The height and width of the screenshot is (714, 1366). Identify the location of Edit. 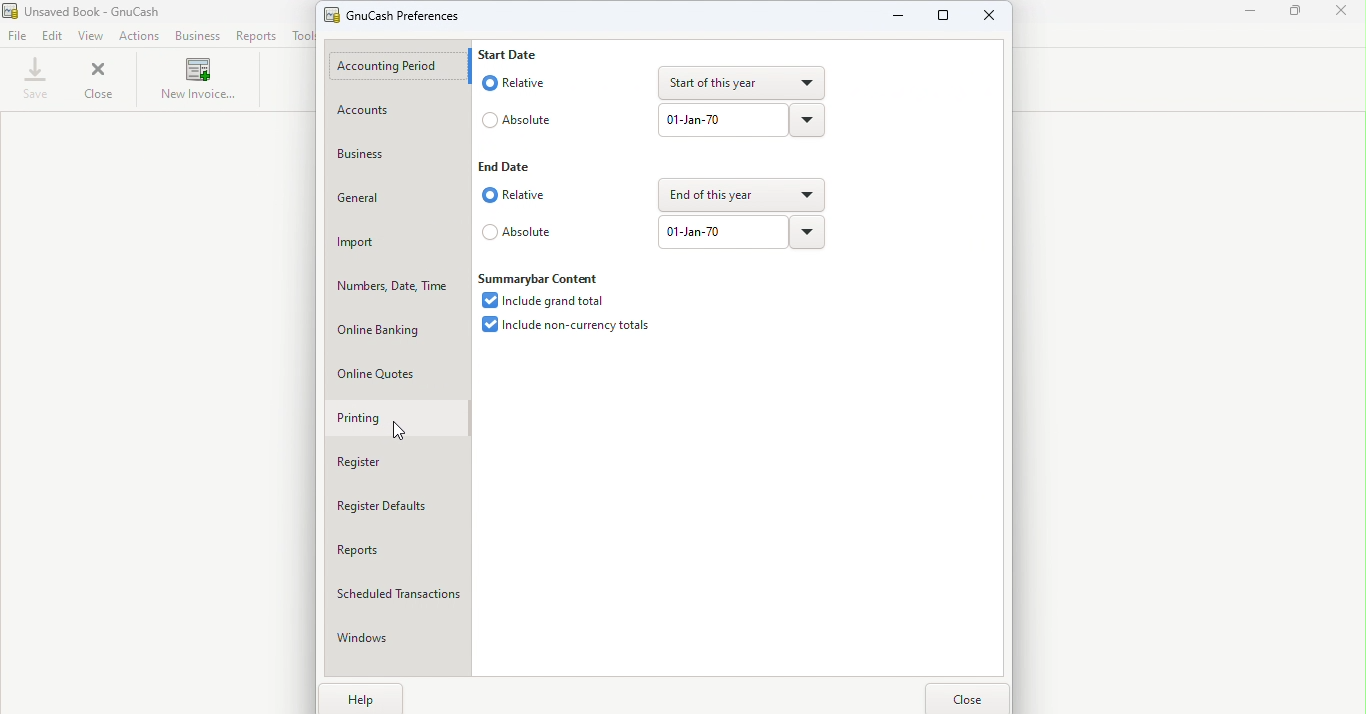
(56, 37).